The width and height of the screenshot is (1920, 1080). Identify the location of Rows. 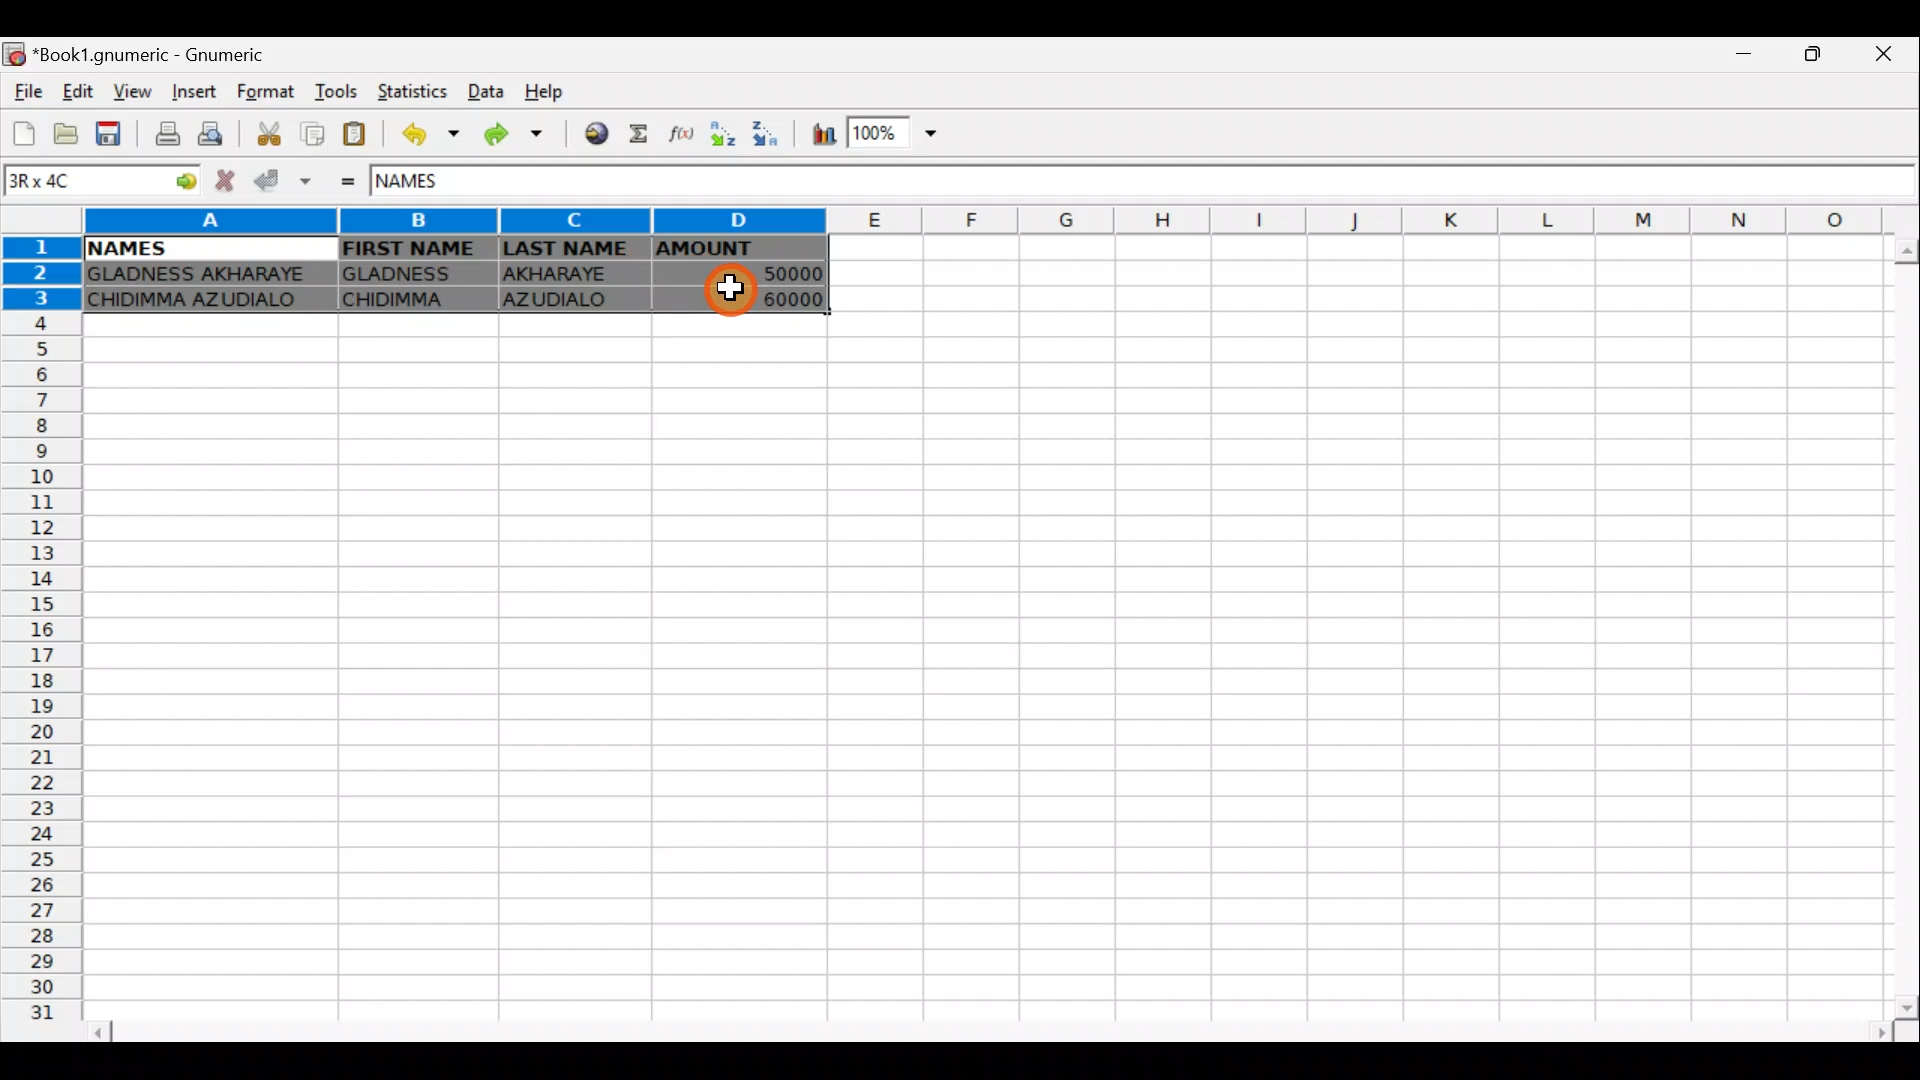
(38, 640).